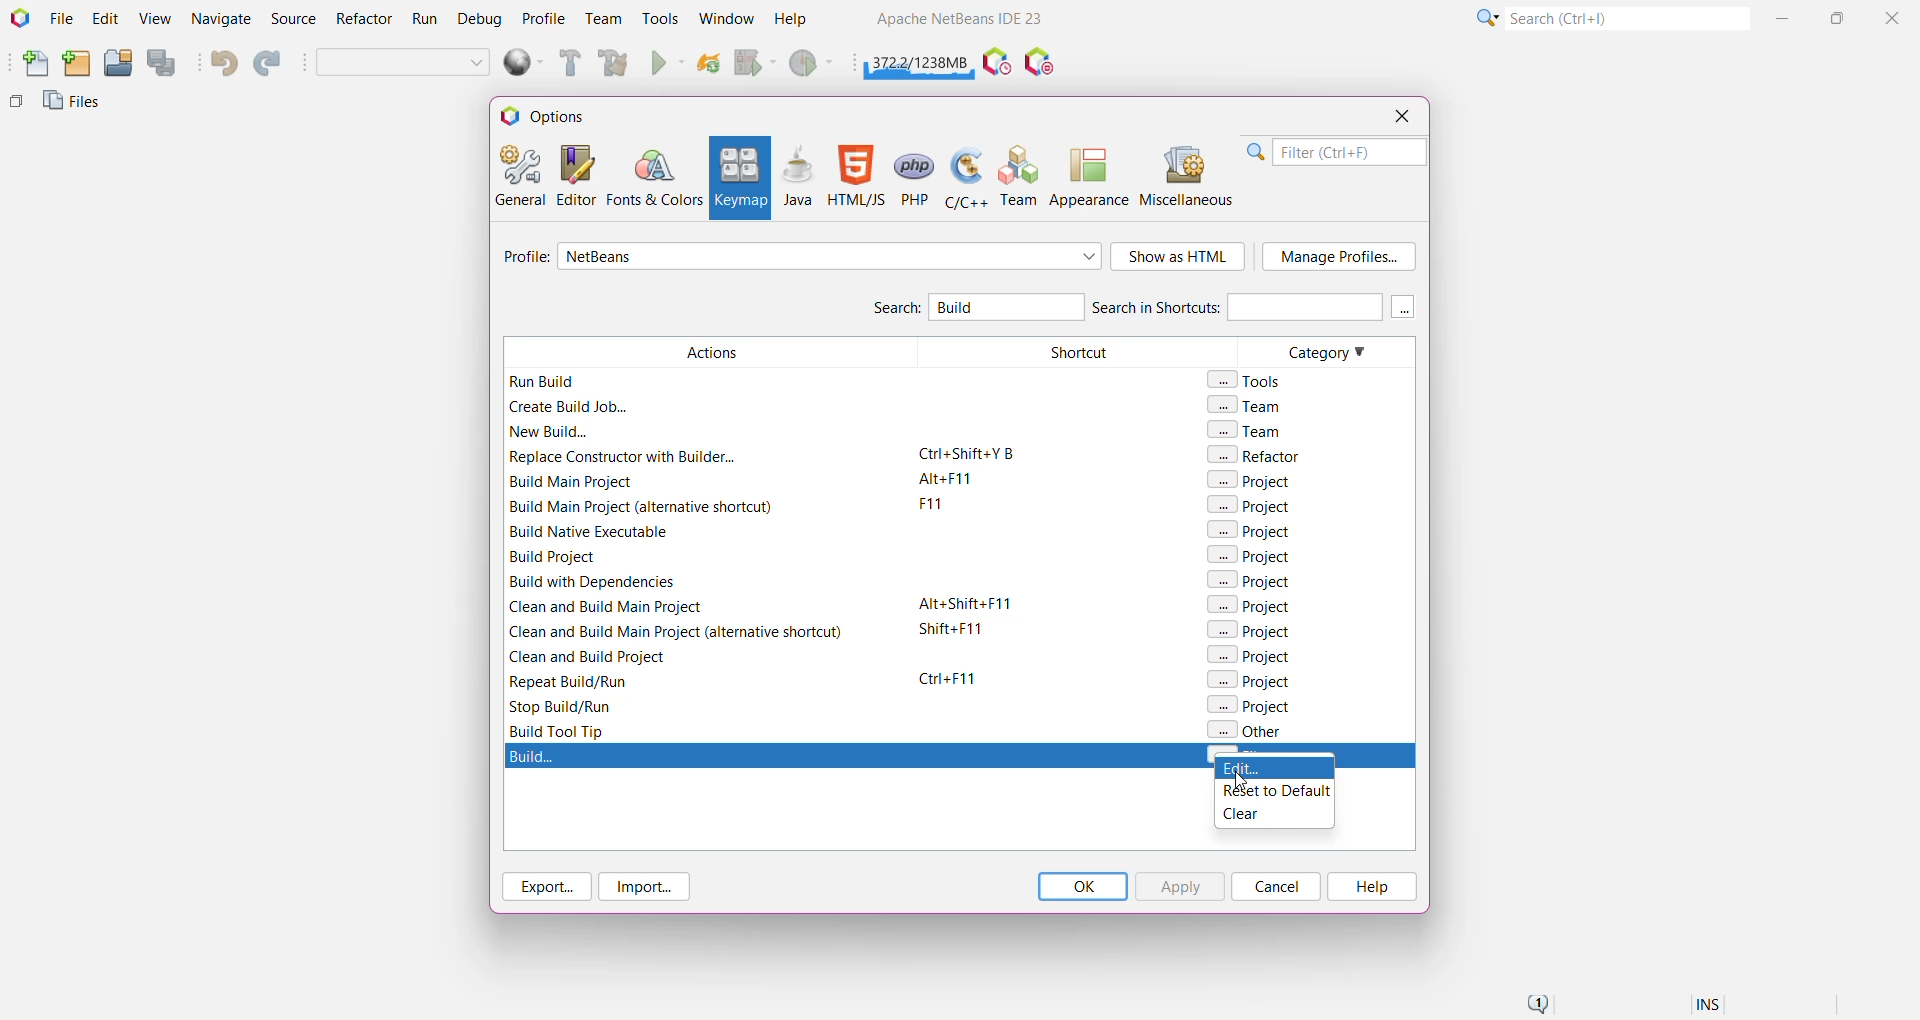 This screenshot has width=1920, height=1020. What do you see at coordinates (1401, 116) in the screenshot?
I see `Close` at bounding box center [1401, 116].